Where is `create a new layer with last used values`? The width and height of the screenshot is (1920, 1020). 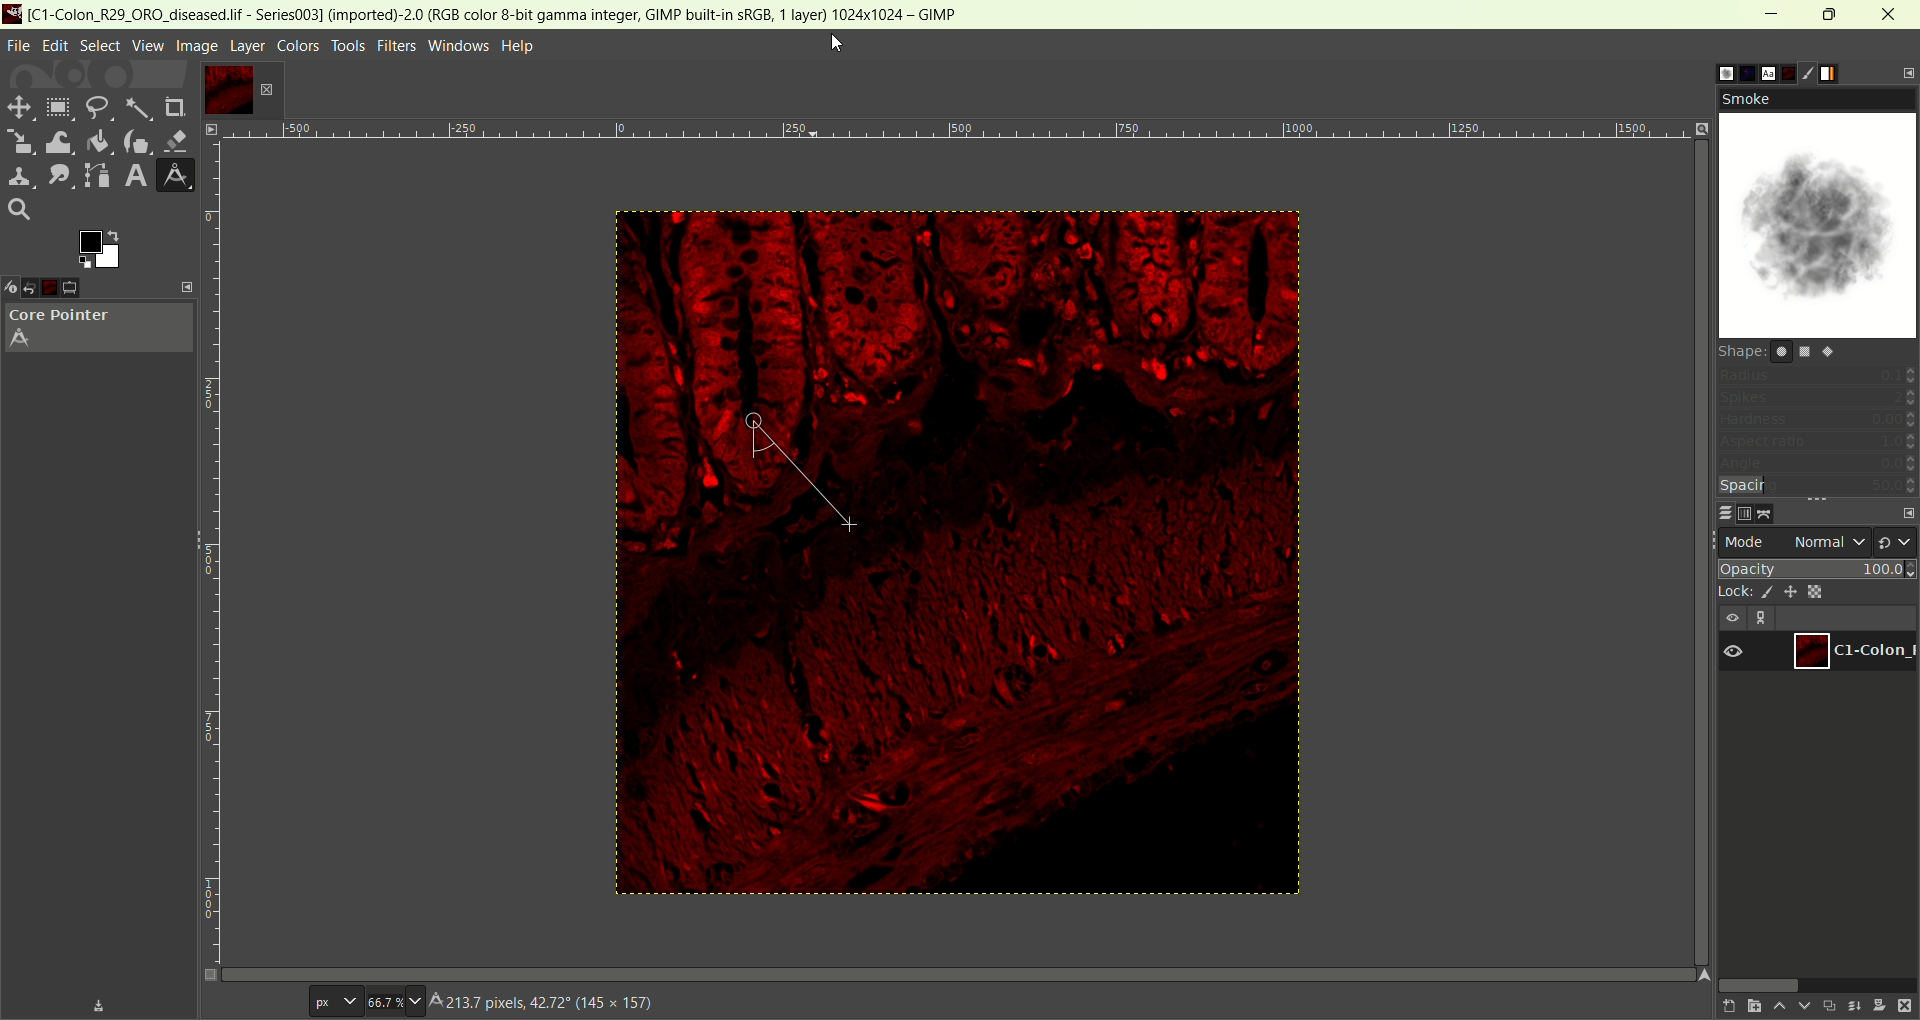 create a new layer with last used values is located at coordinates (1721, 1007).